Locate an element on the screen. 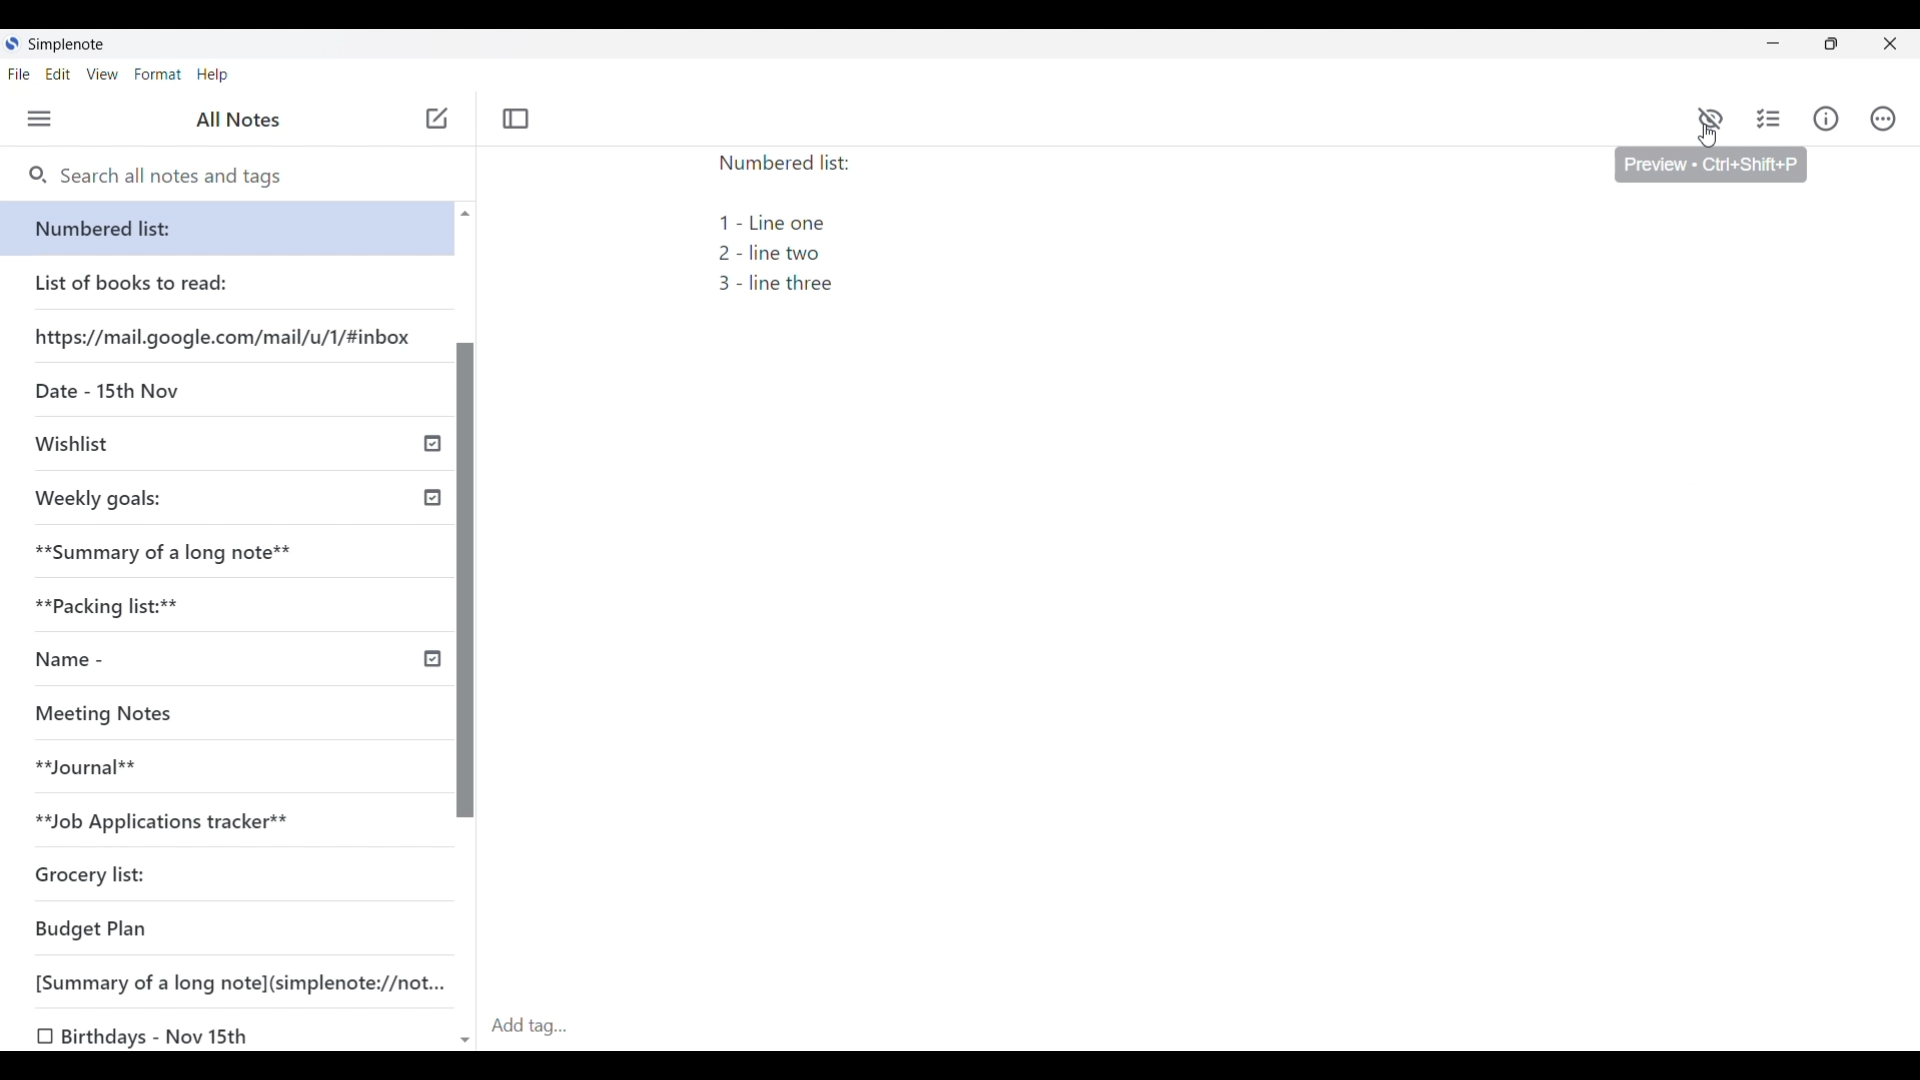 This screenshot has width=1920, height=1080. Numbered list: is located at coordinates (229, 228).